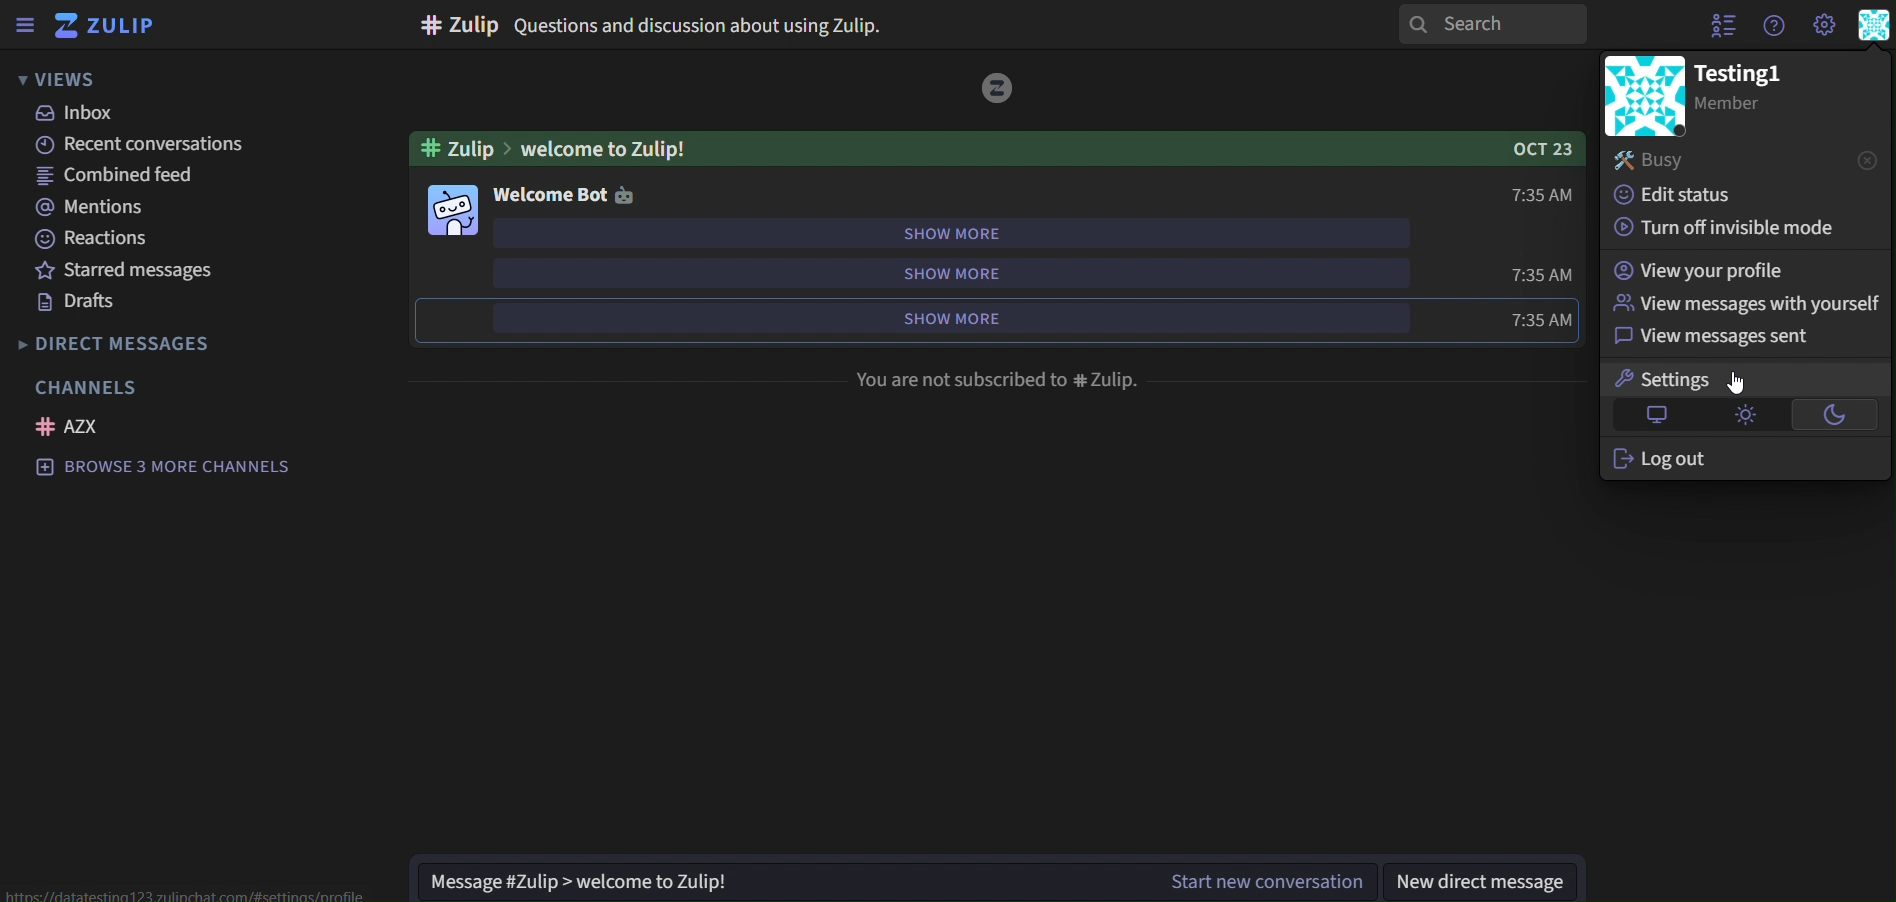 The image size is (1896, 902). Describe the element at coordinates (1685, 197) in the screenshot. I see `edit status` at that location.